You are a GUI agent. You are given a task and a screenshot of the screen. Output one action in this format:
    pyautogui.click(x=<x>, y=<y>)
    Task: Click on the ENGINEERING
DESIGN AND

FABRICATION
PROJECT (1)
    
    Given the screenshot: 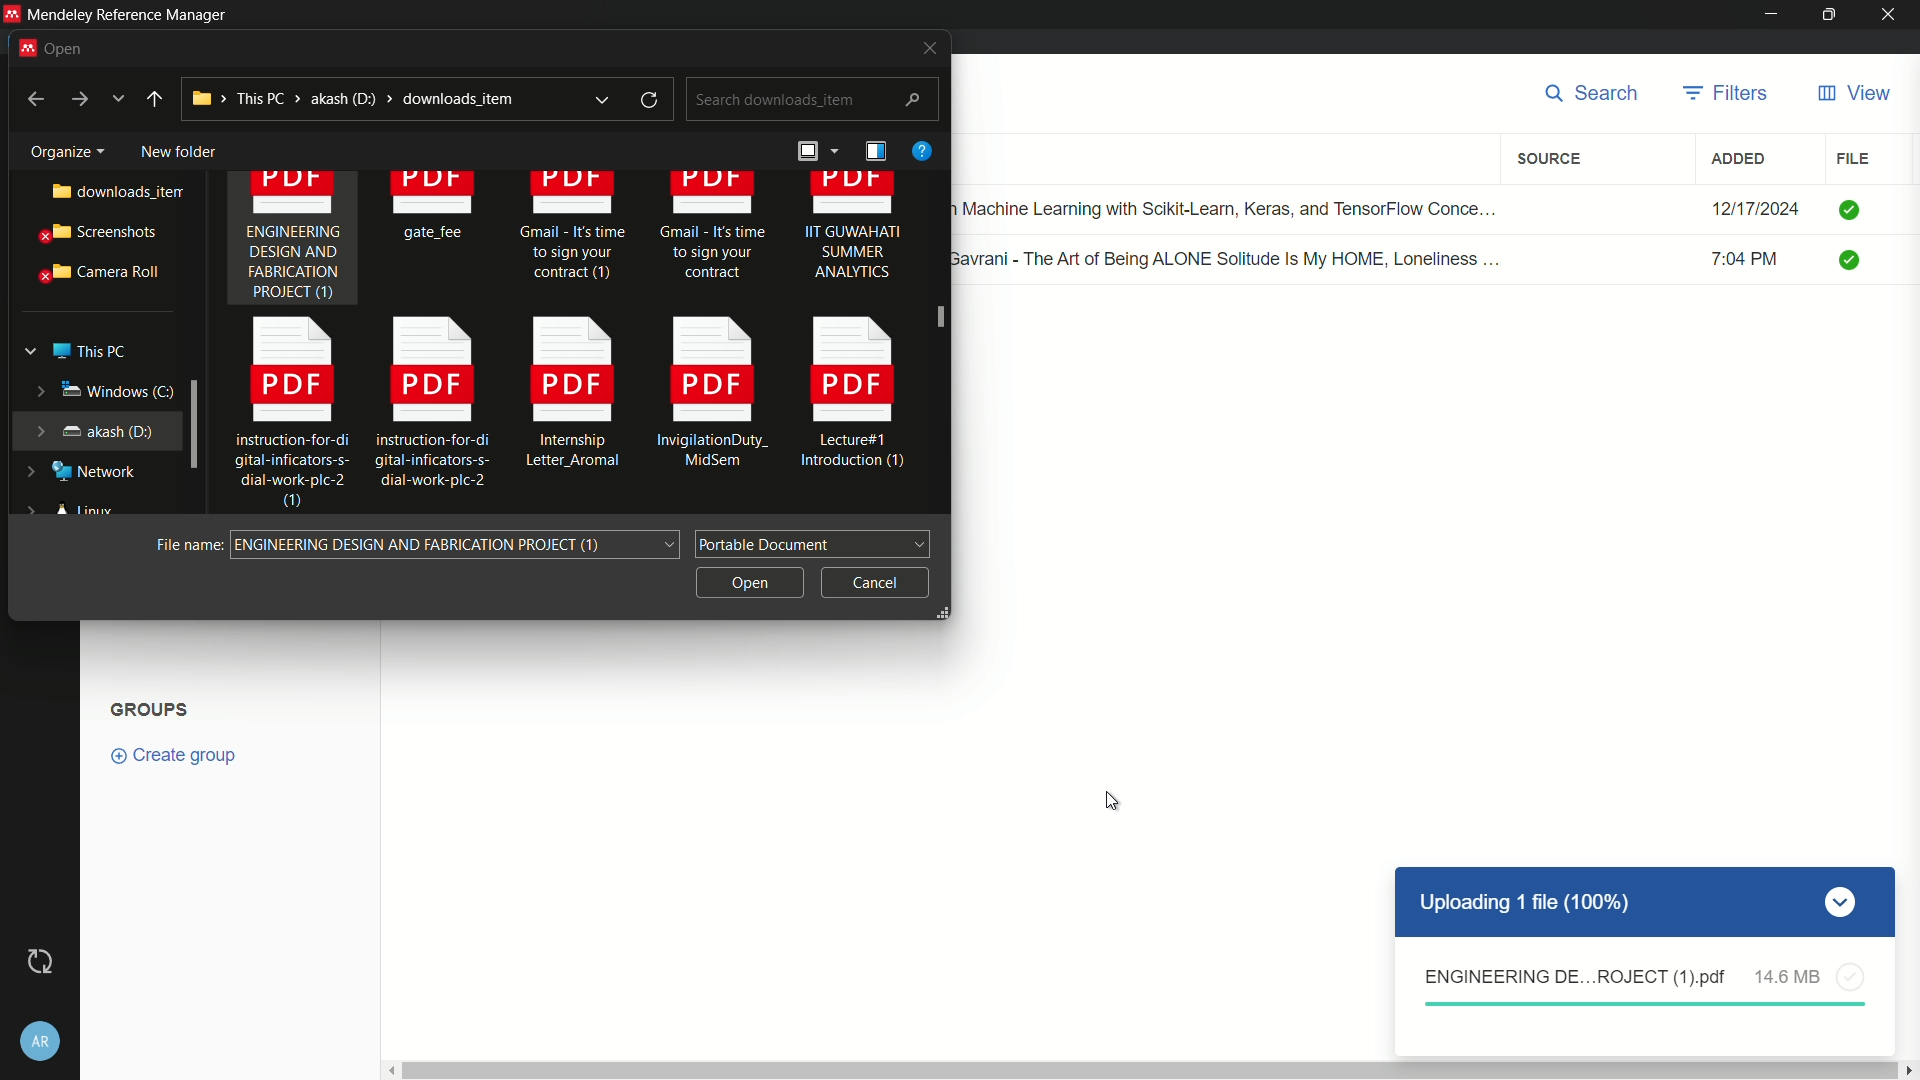 What is the action you would take?
    pyautogui.click(x=293, y=241)
    